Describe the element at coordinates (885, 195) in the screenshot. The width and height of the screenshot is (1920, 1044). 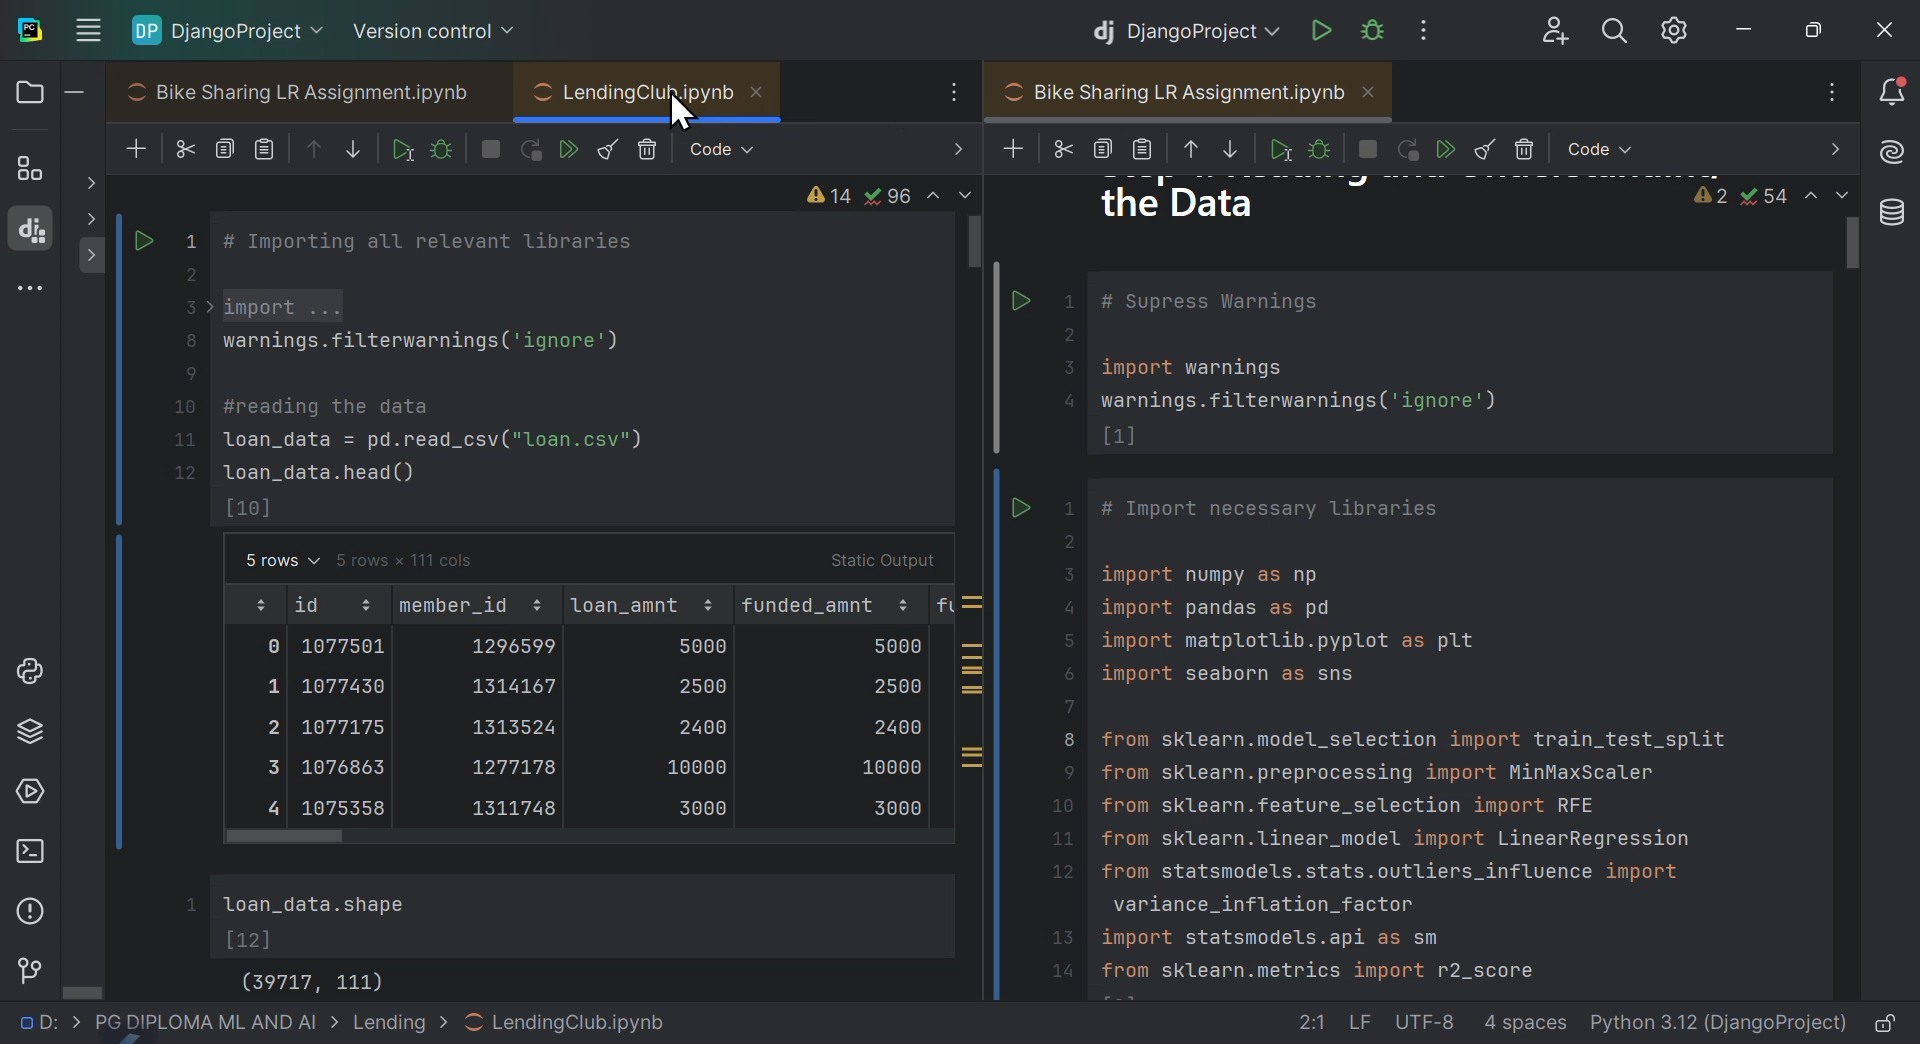
I see `warnings and issues` at that location.